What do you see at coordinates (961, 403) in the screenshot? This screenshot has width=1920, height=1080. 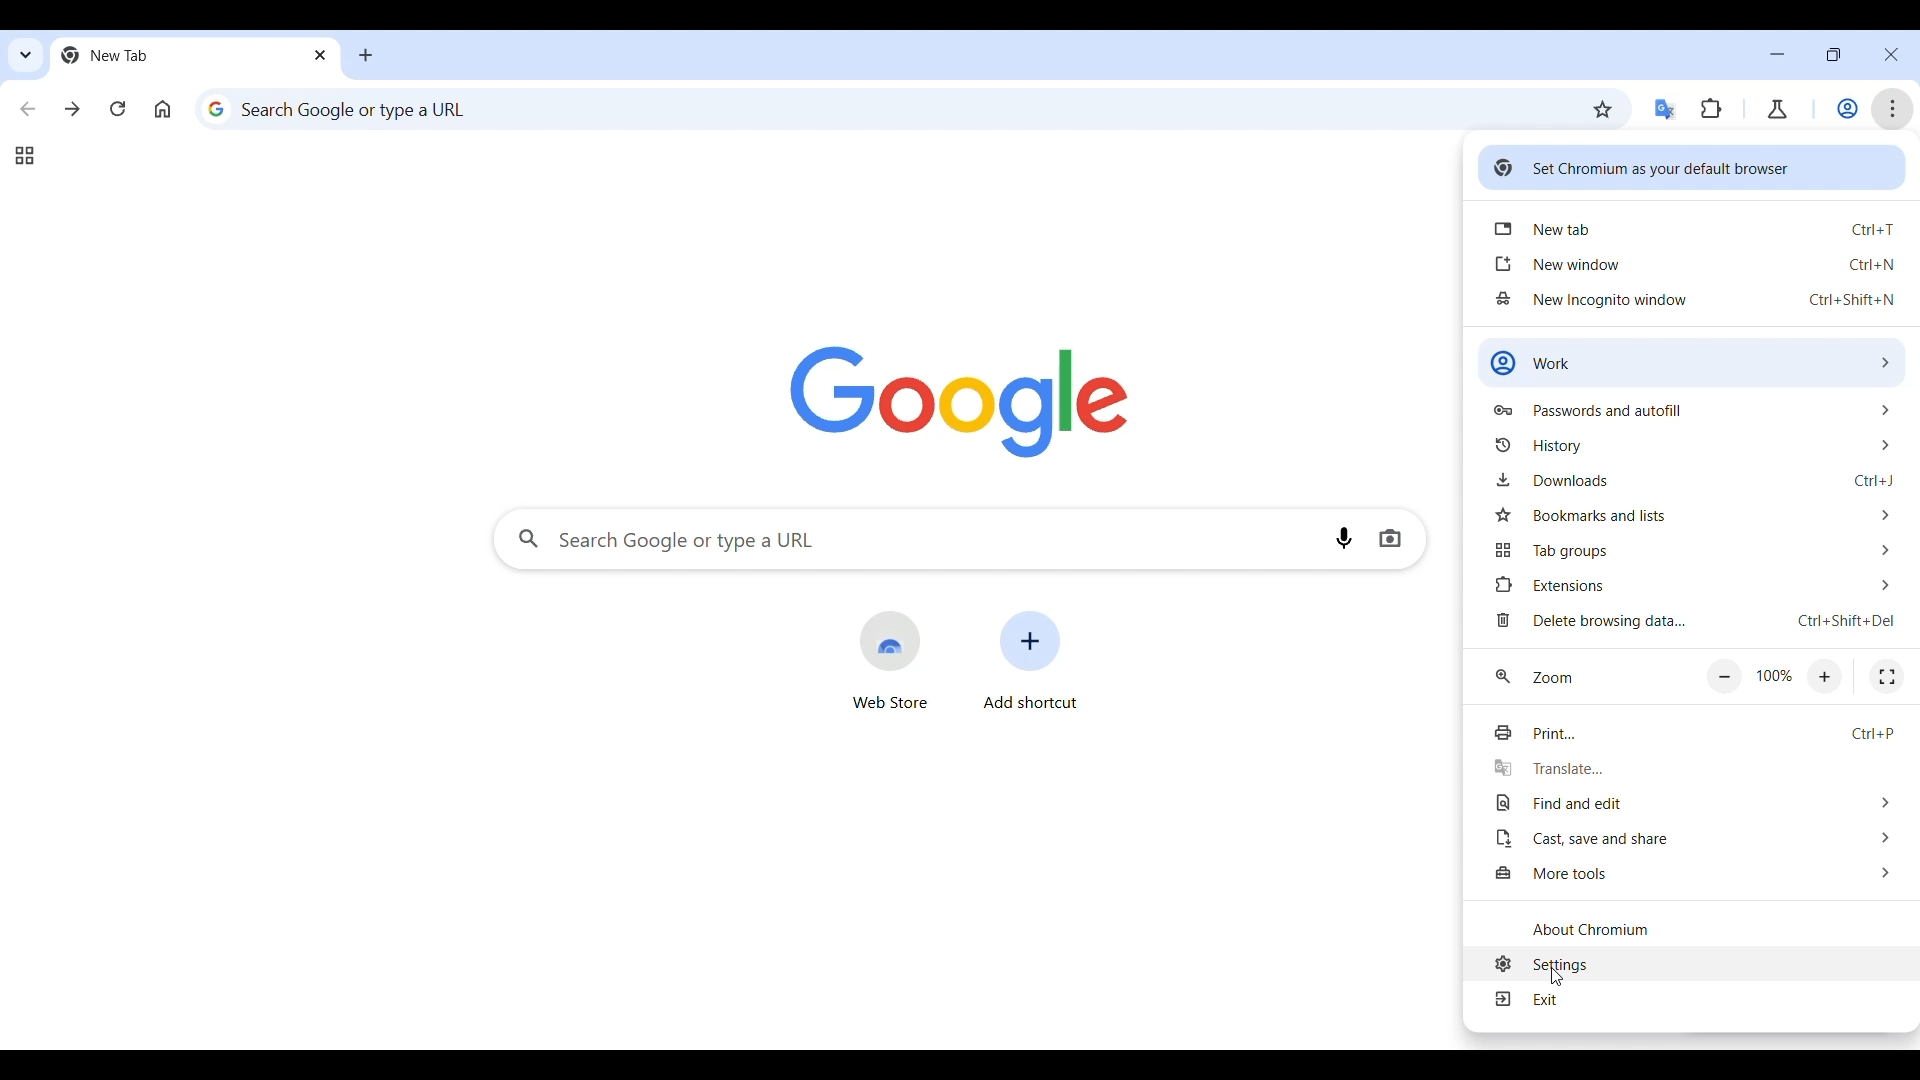 I see `Logo of search engine` at bounding box center [961, 403].